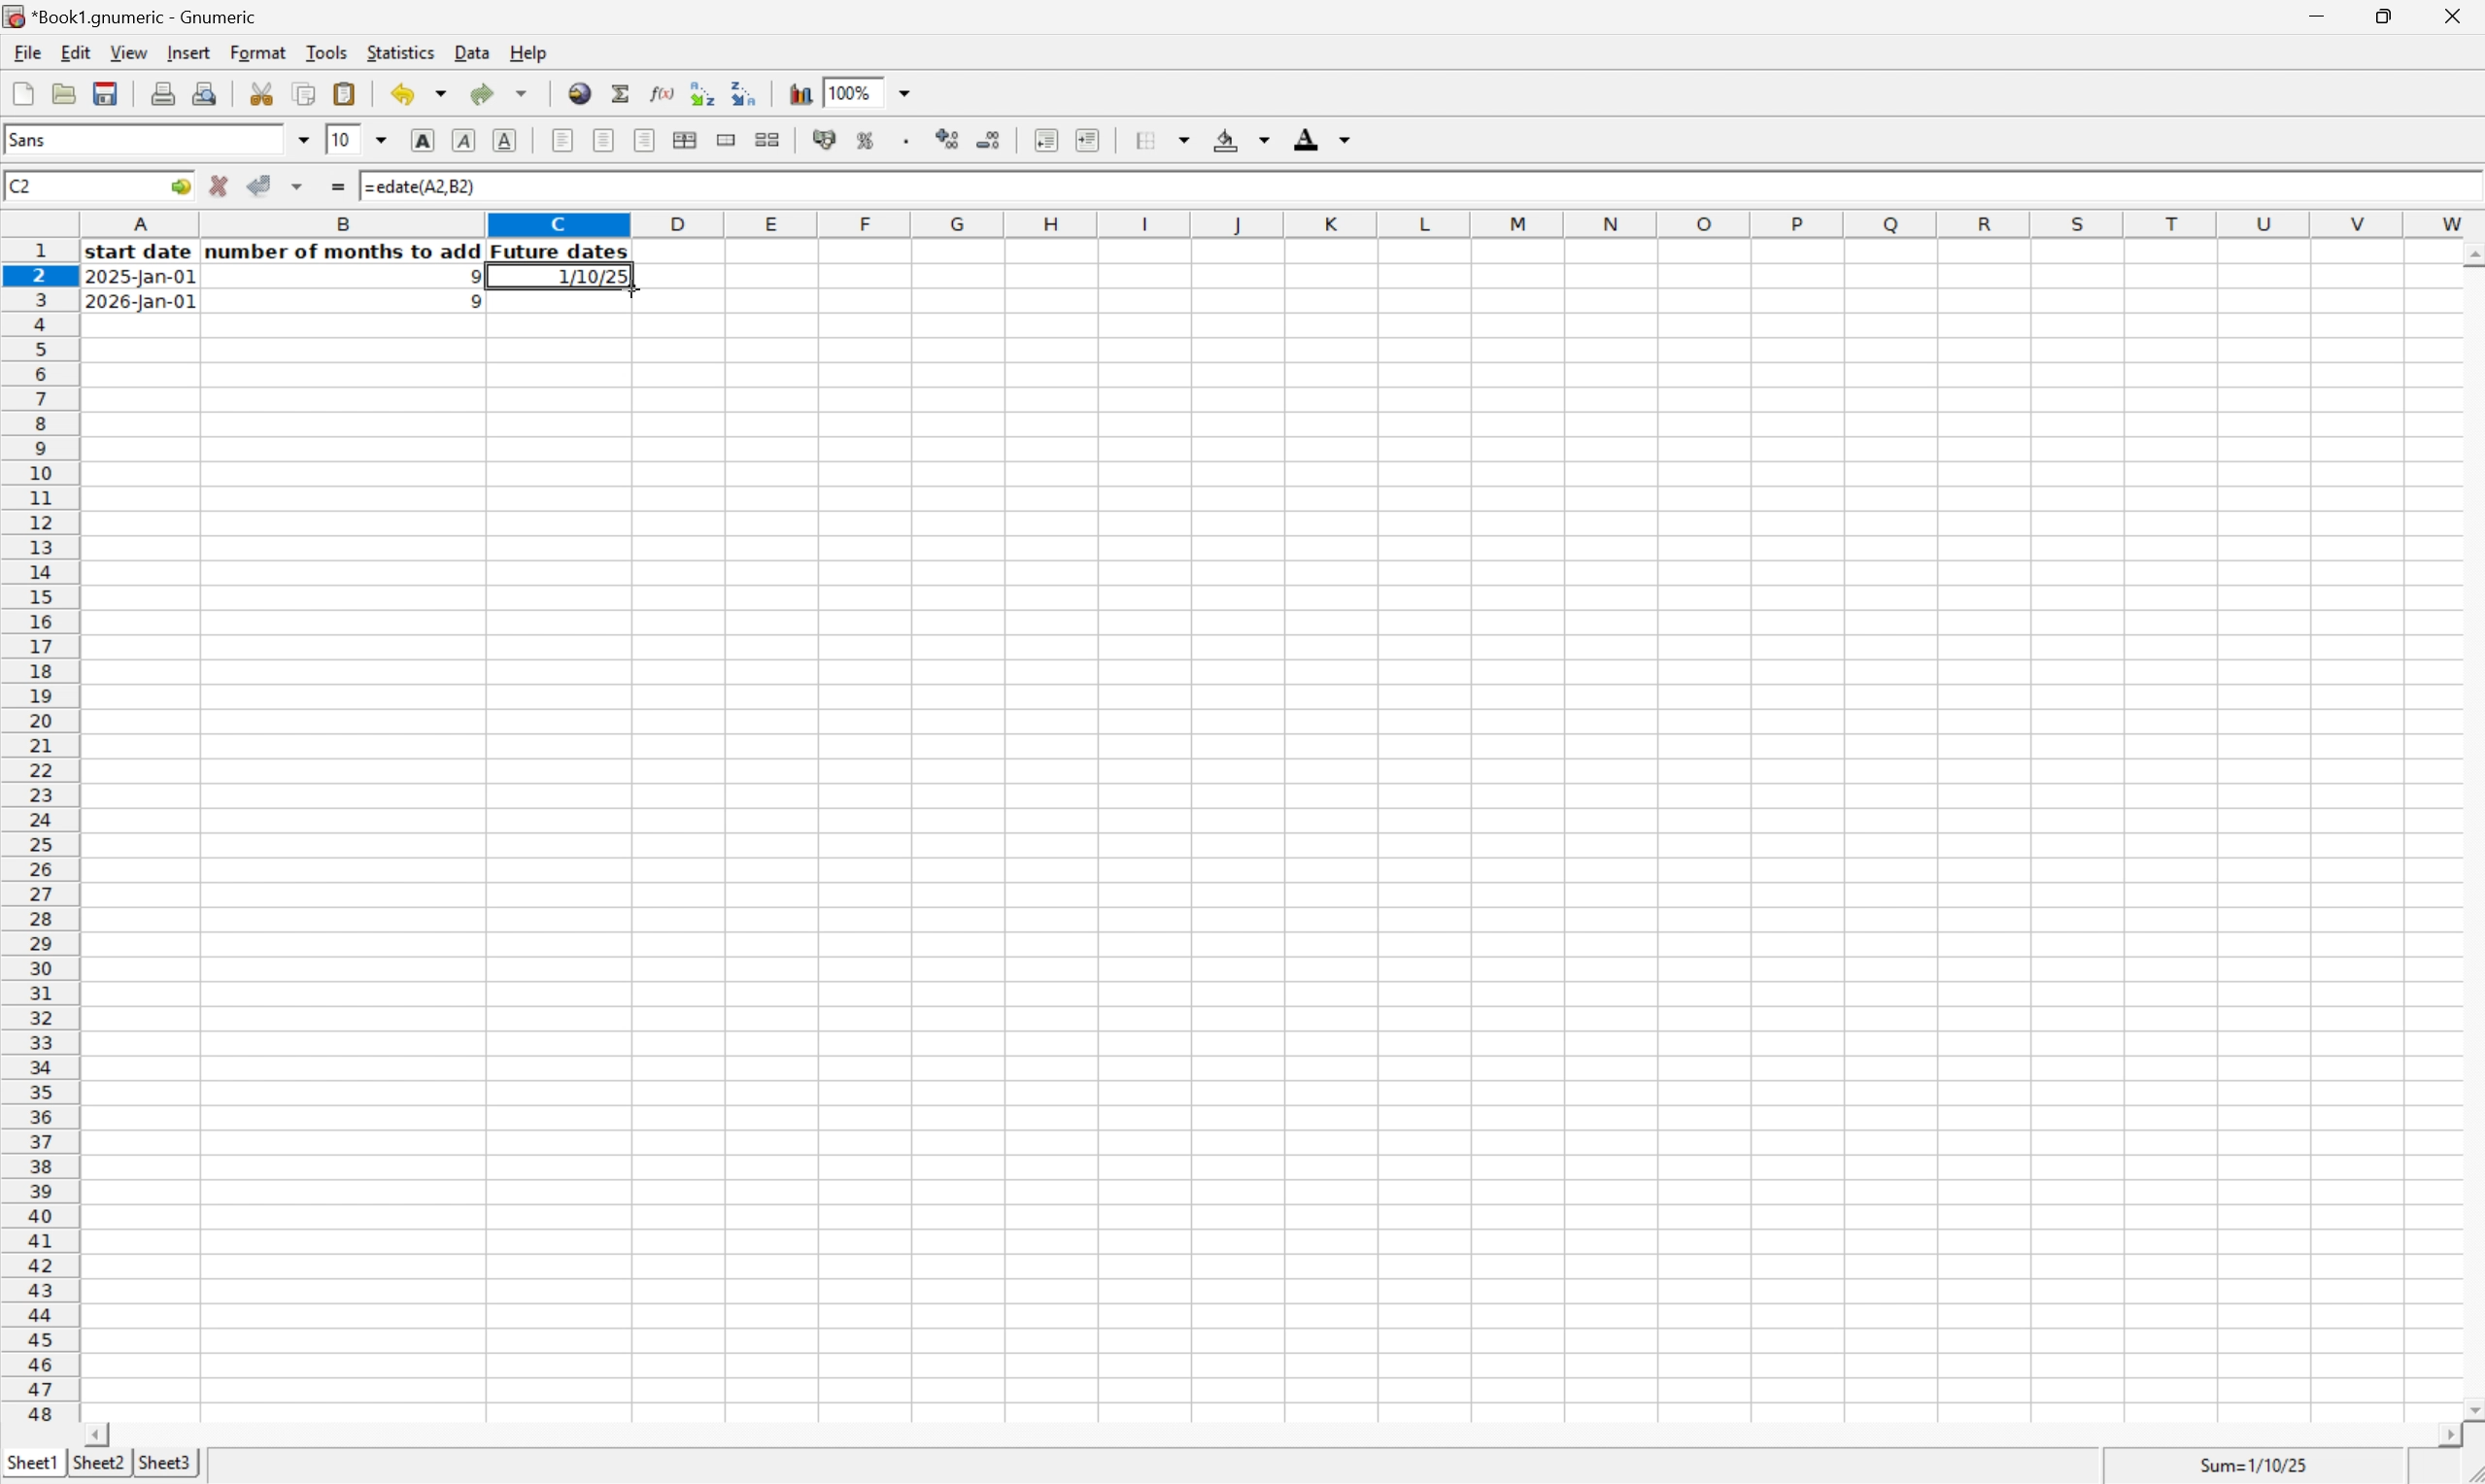 This screenshot has height=1484, width=2485. What do you see at coordinates (420, 187) in the screenshot?
I see `=edate(A2, B2)` at bounding box center [420, 187].